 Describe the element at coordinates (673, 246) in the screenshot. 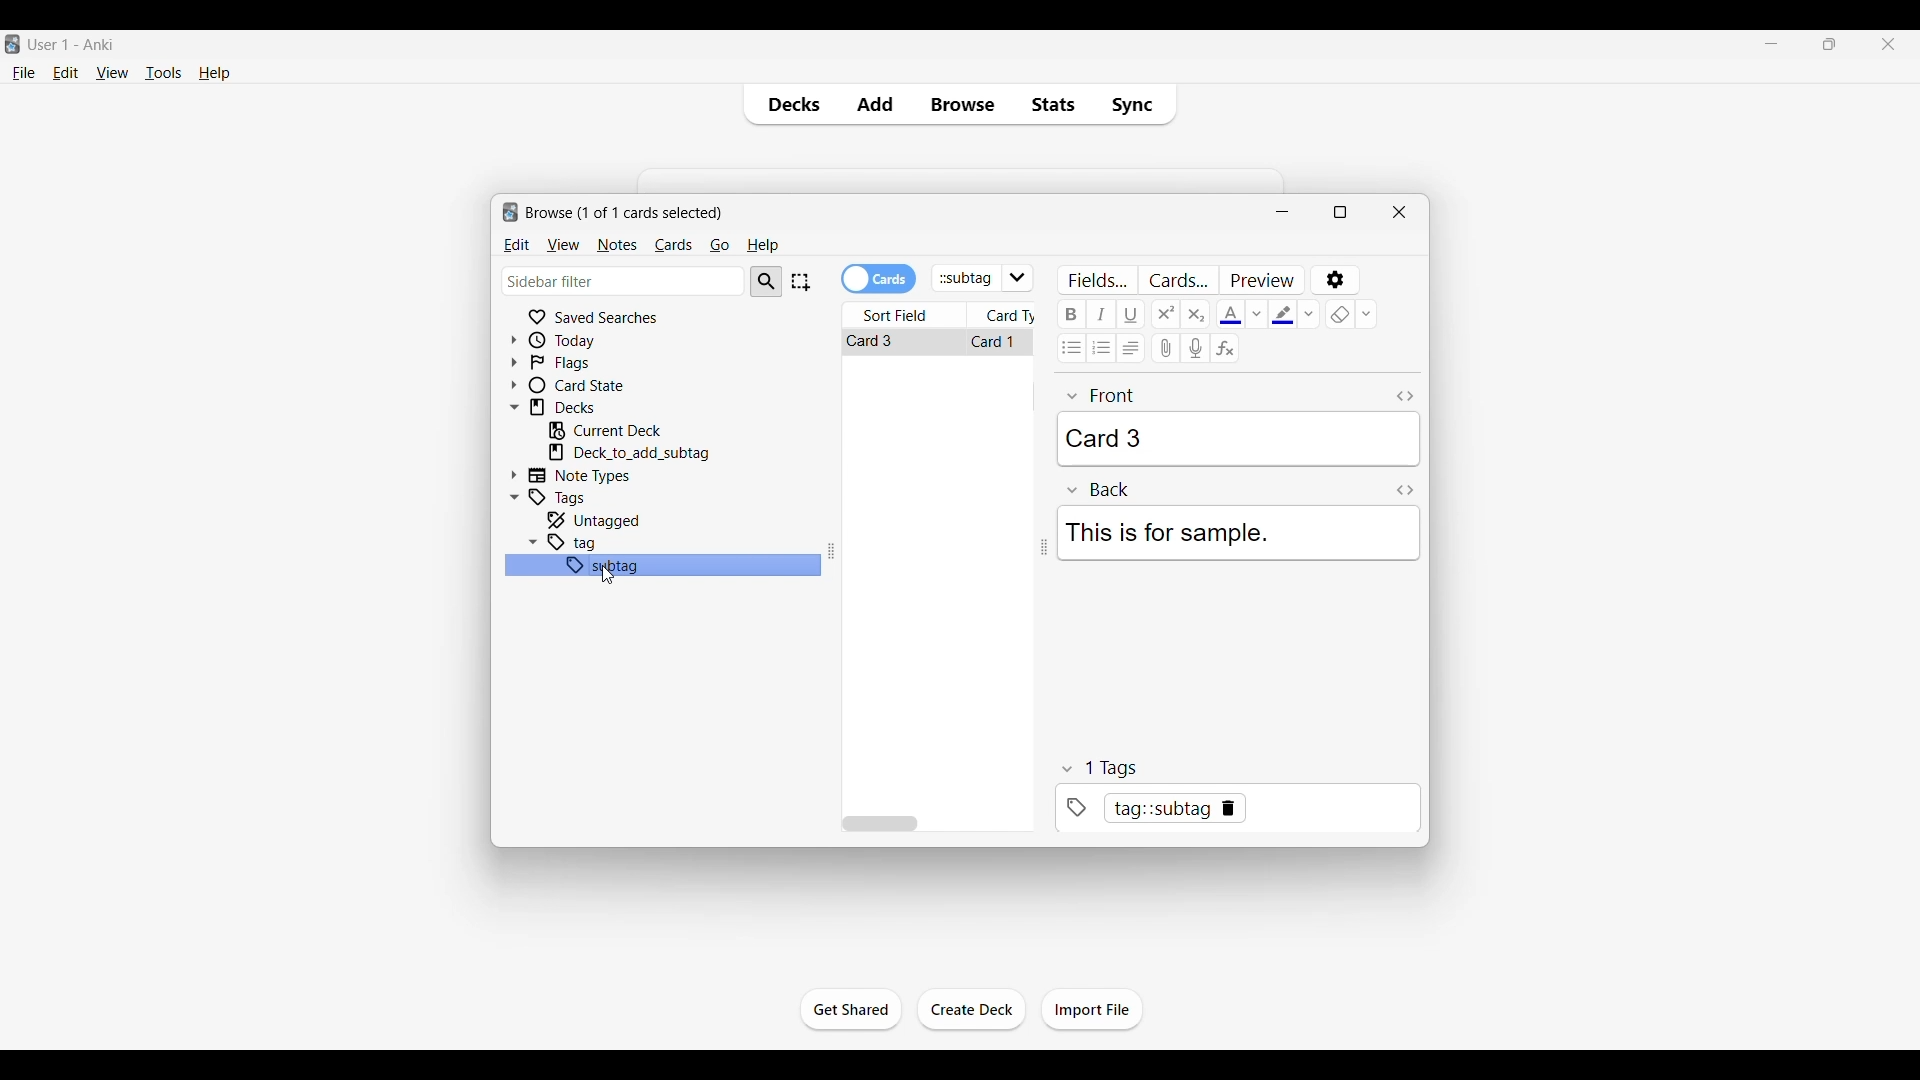

I see `Cards menu` at that location.